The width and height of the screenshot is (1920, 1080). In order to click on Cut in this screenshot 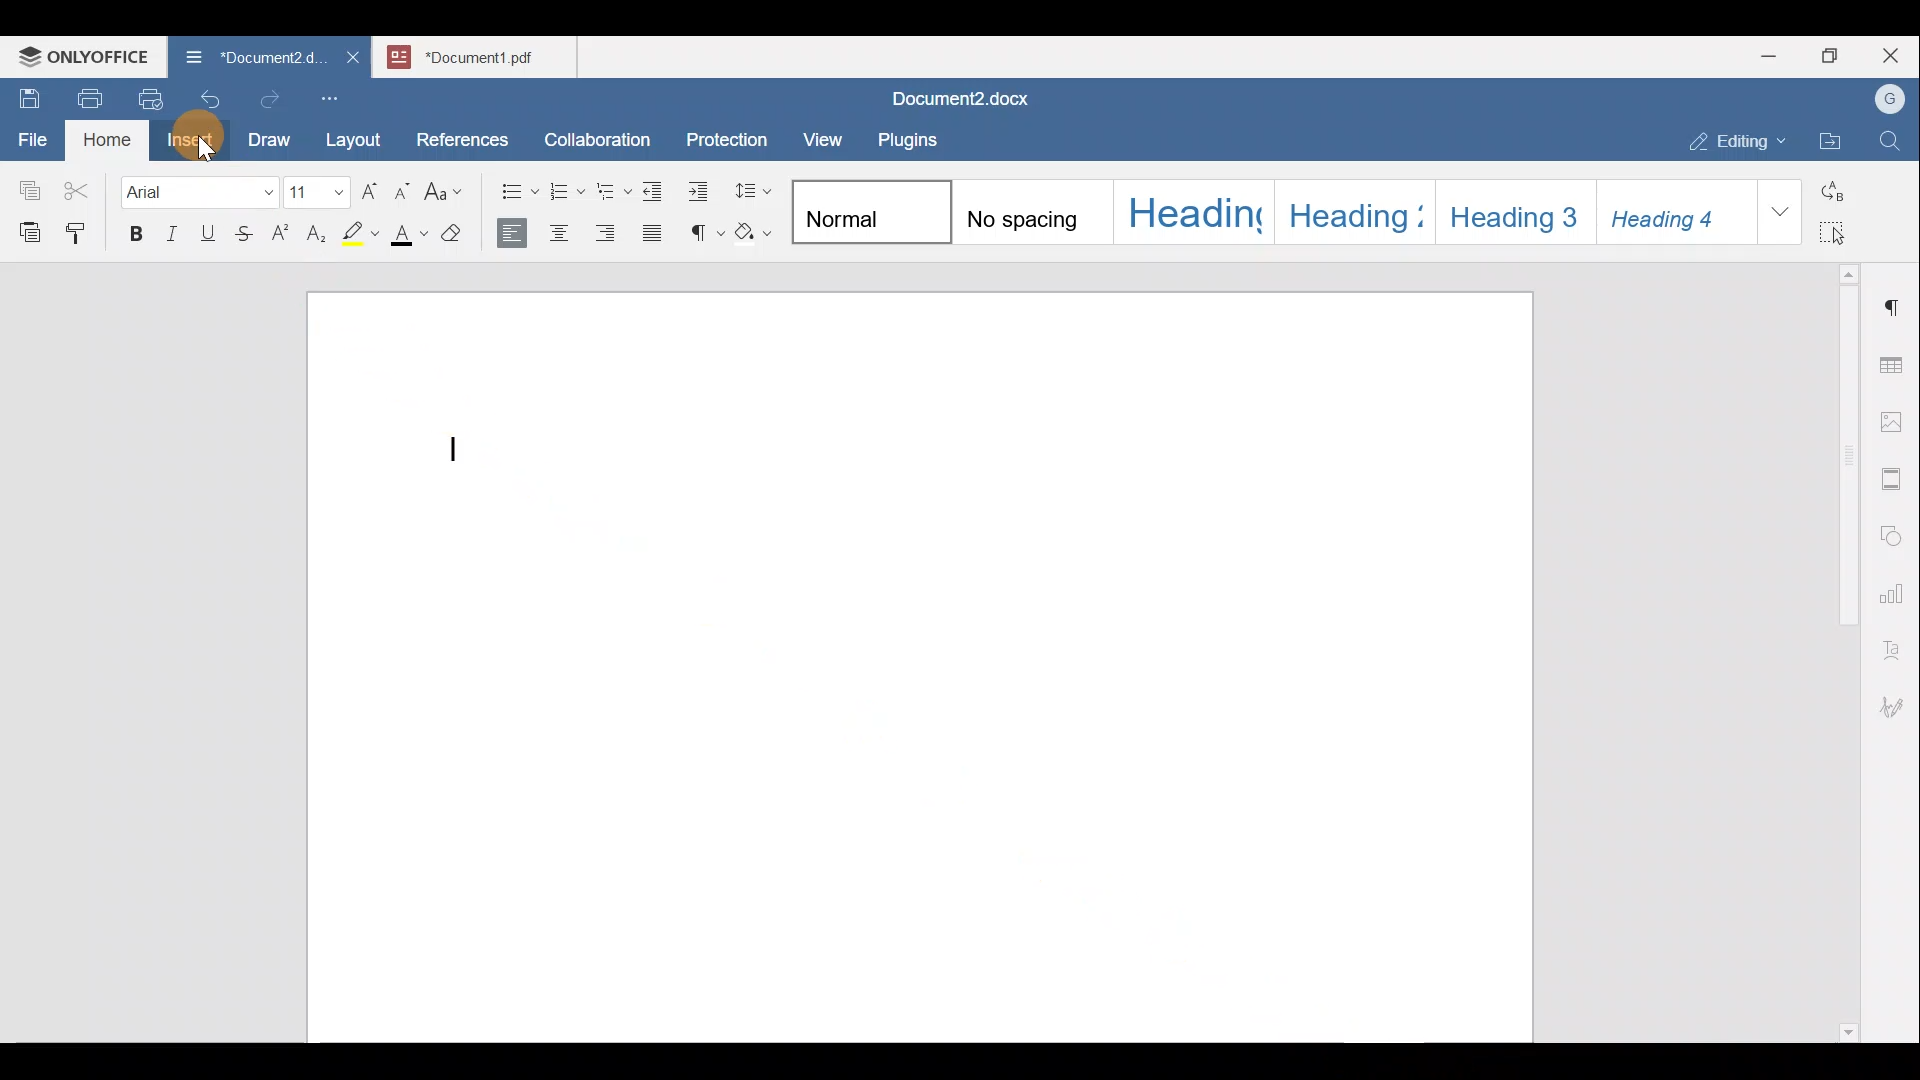, I will do `click(84, 186)`.